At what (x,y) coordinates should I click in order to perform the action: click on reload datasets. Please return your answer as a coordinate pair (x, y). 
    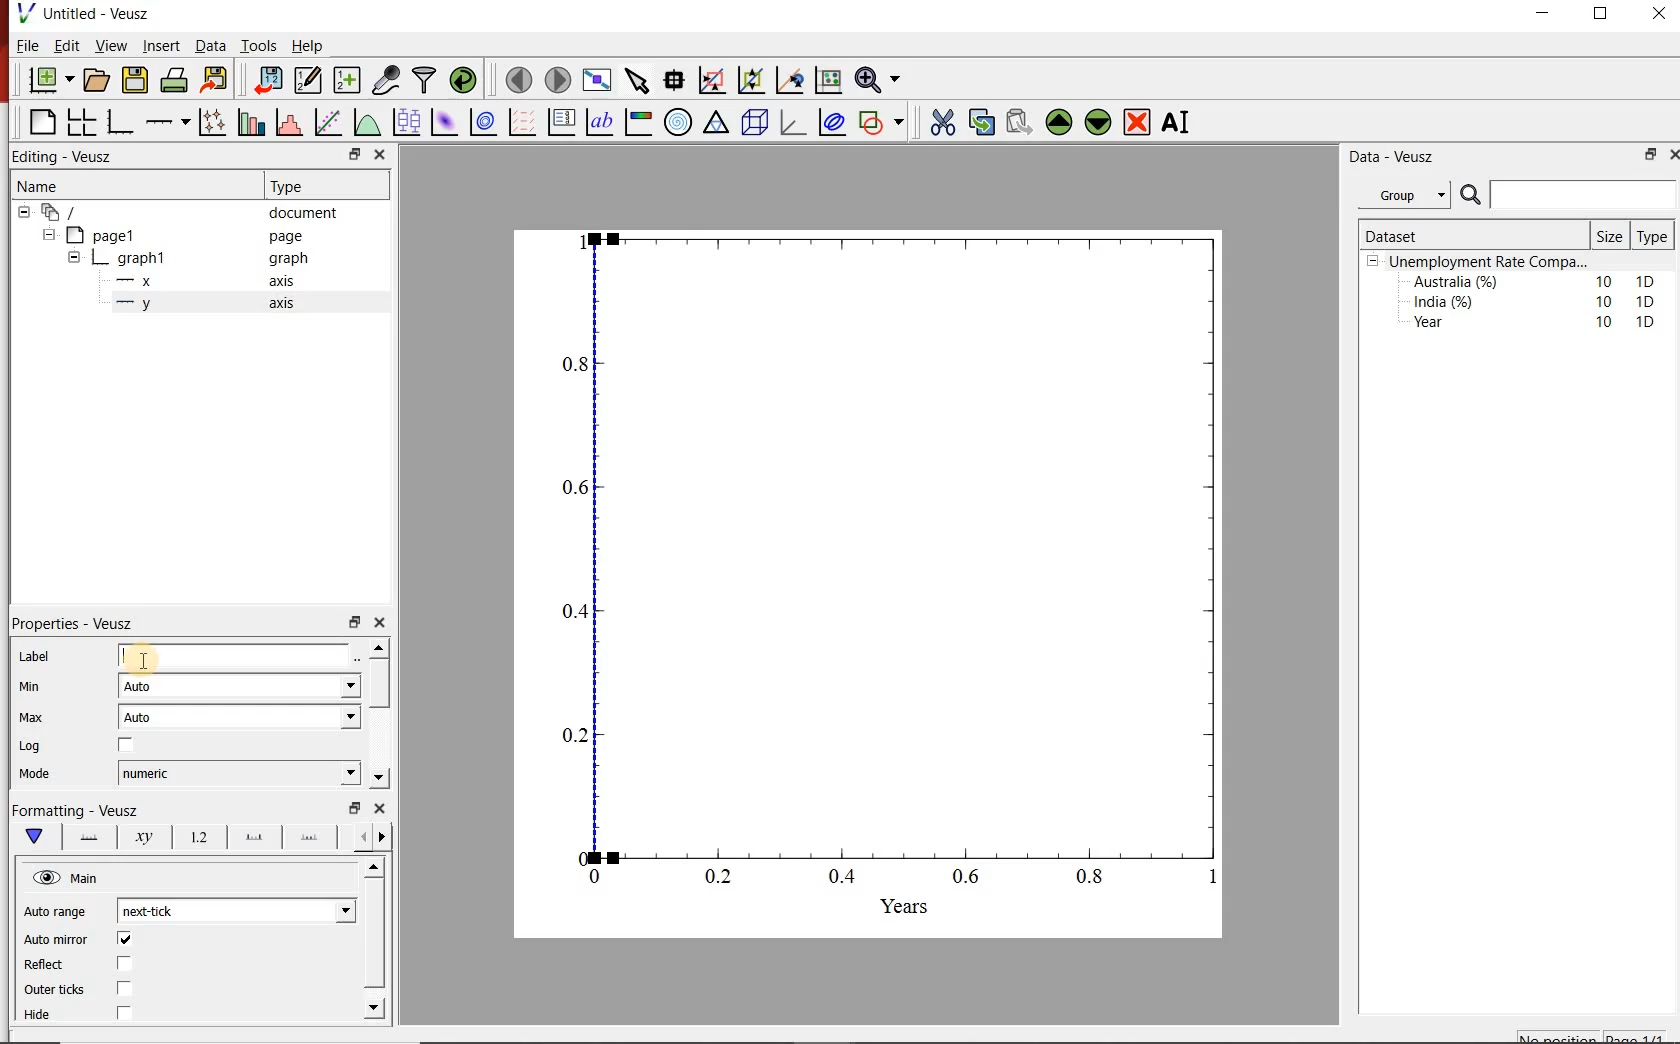
    Looking at the image, I should click on (464, 79).